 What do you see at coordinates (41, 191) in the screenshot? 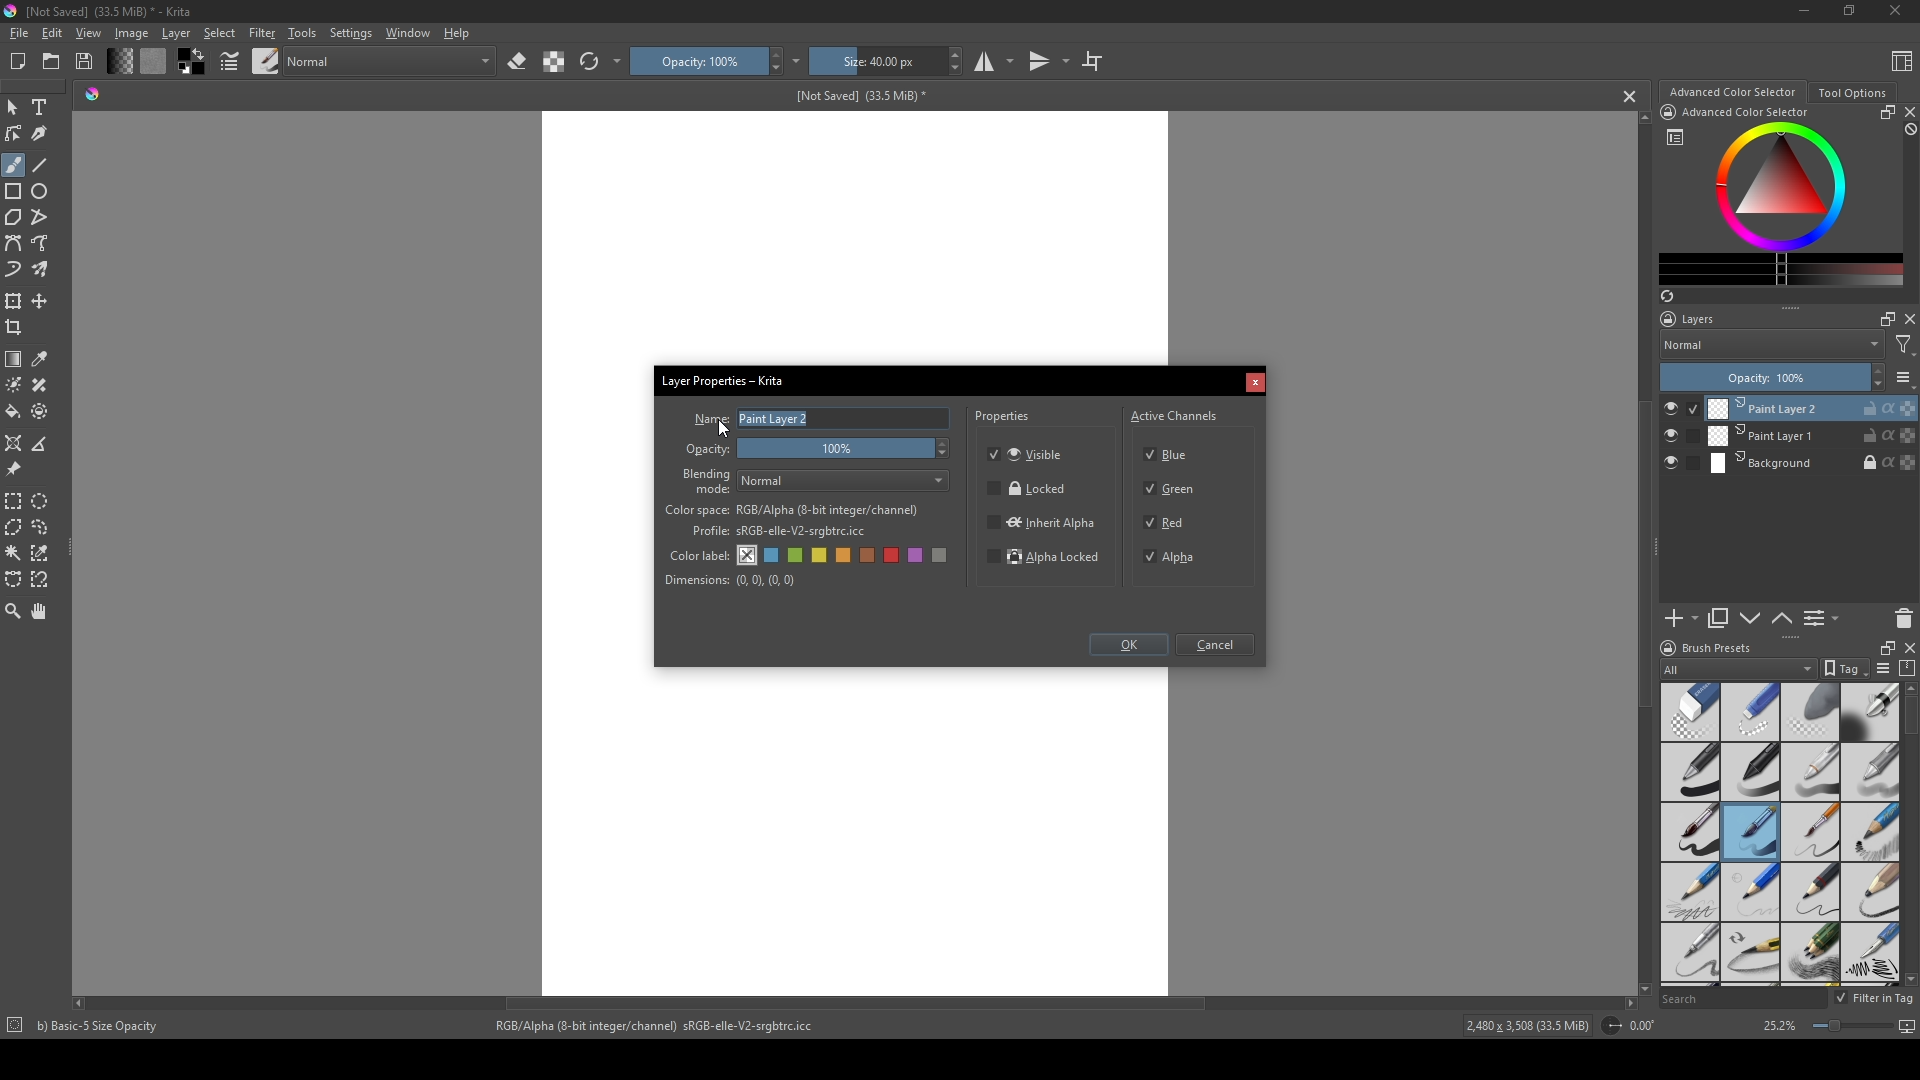
I see `ellipse` at bounding box center [41, 191].